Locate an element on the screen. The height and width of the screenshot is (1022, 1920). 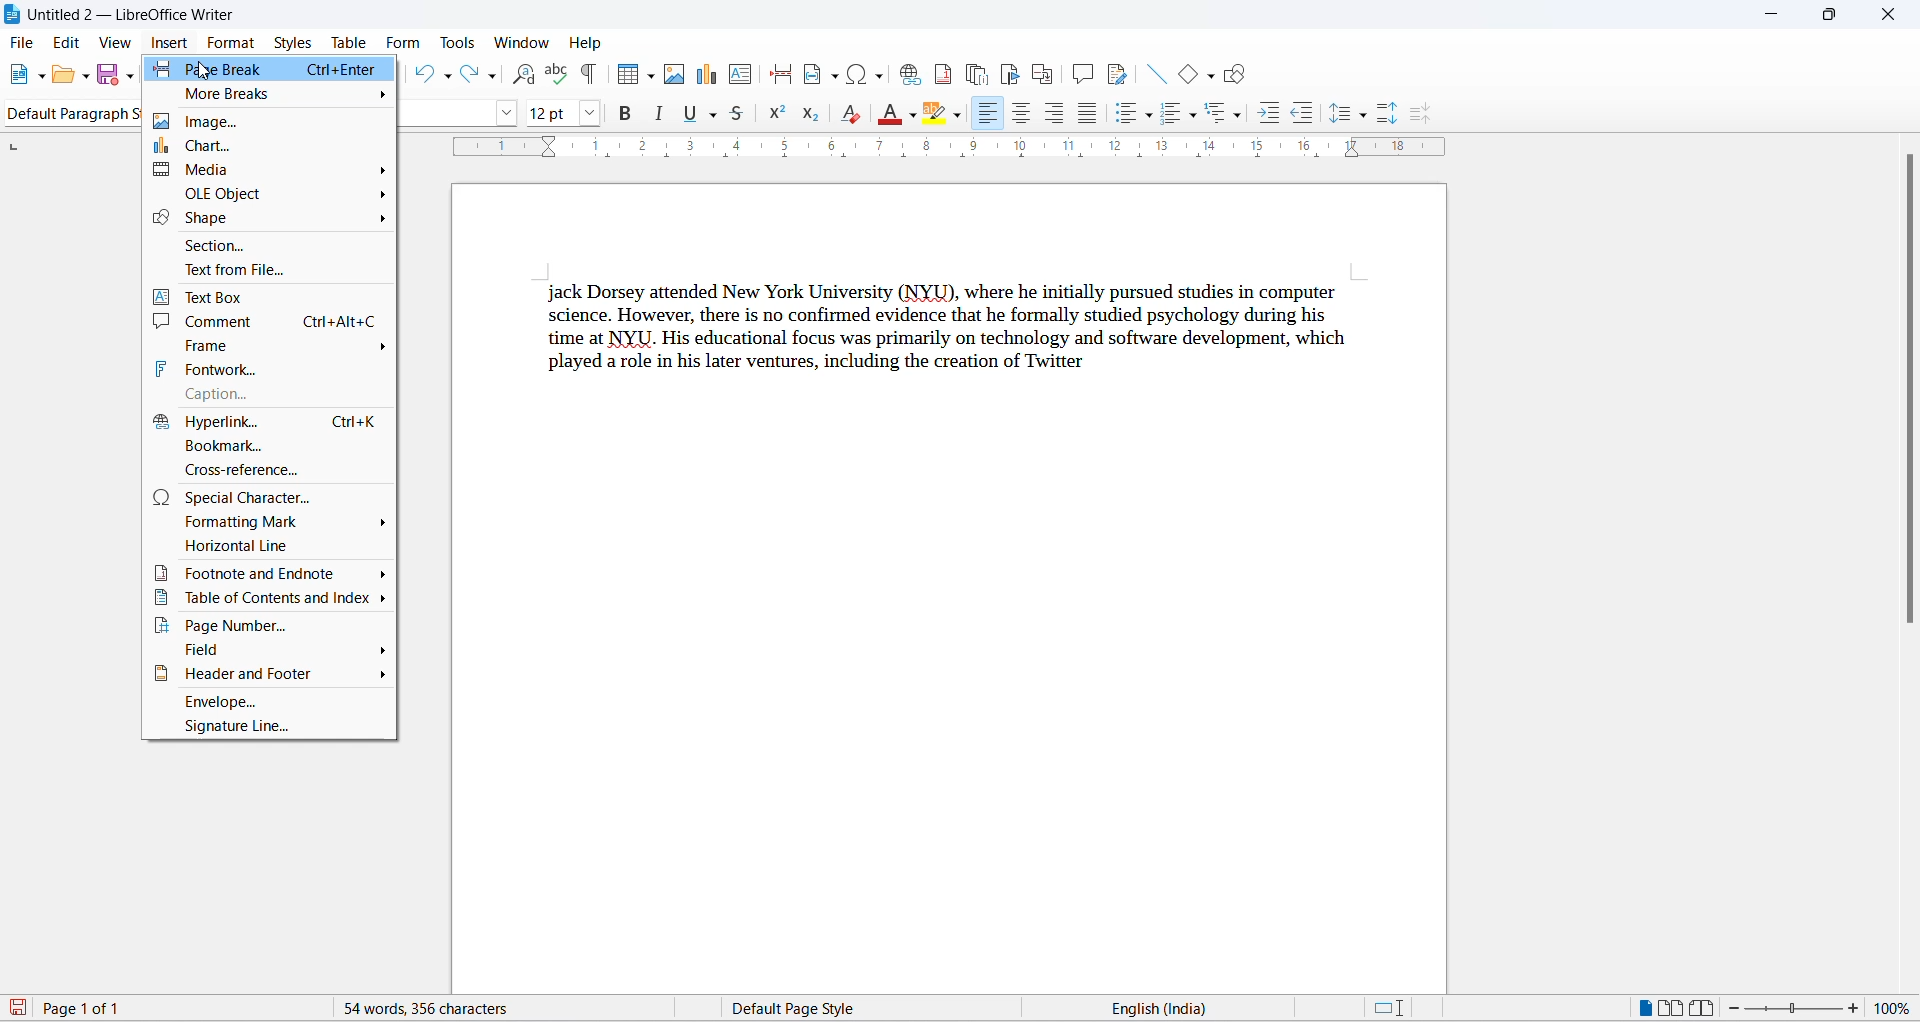
text align left is located at coordinates (992, 113).